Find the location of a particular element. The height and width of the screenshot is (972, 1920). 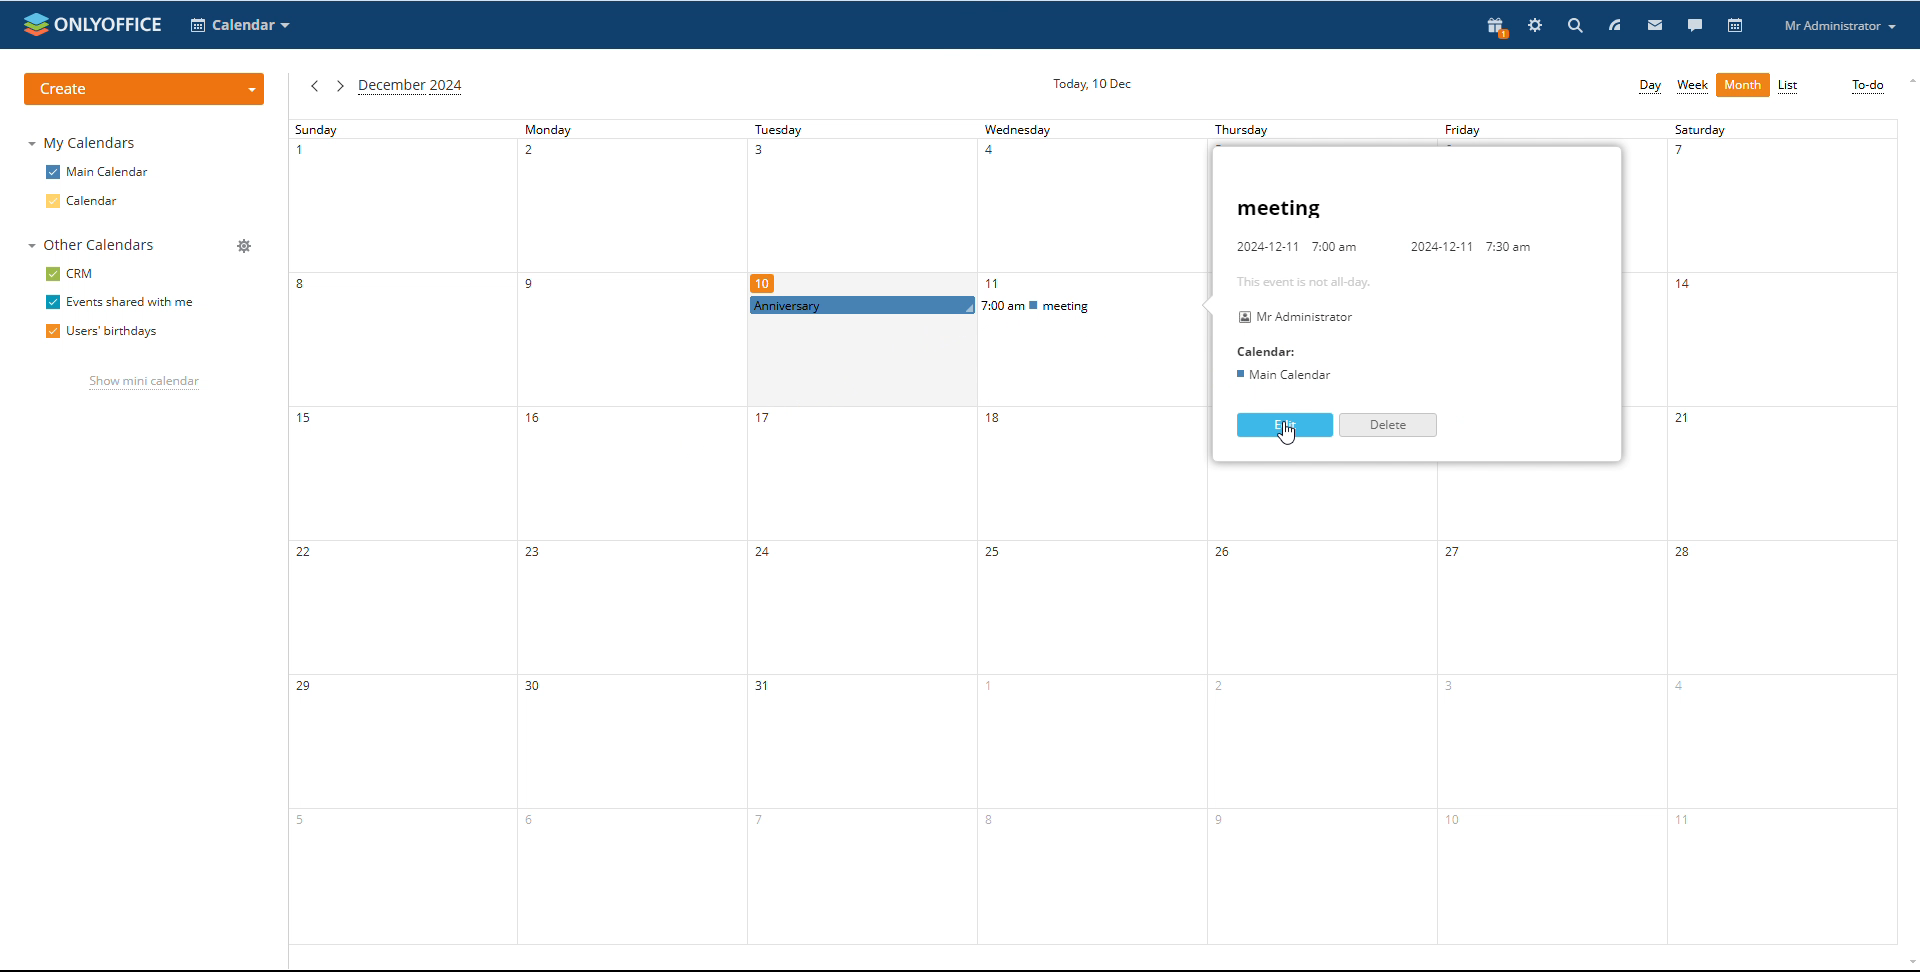

2024-12-11 is located at coordinates (1438, 249).